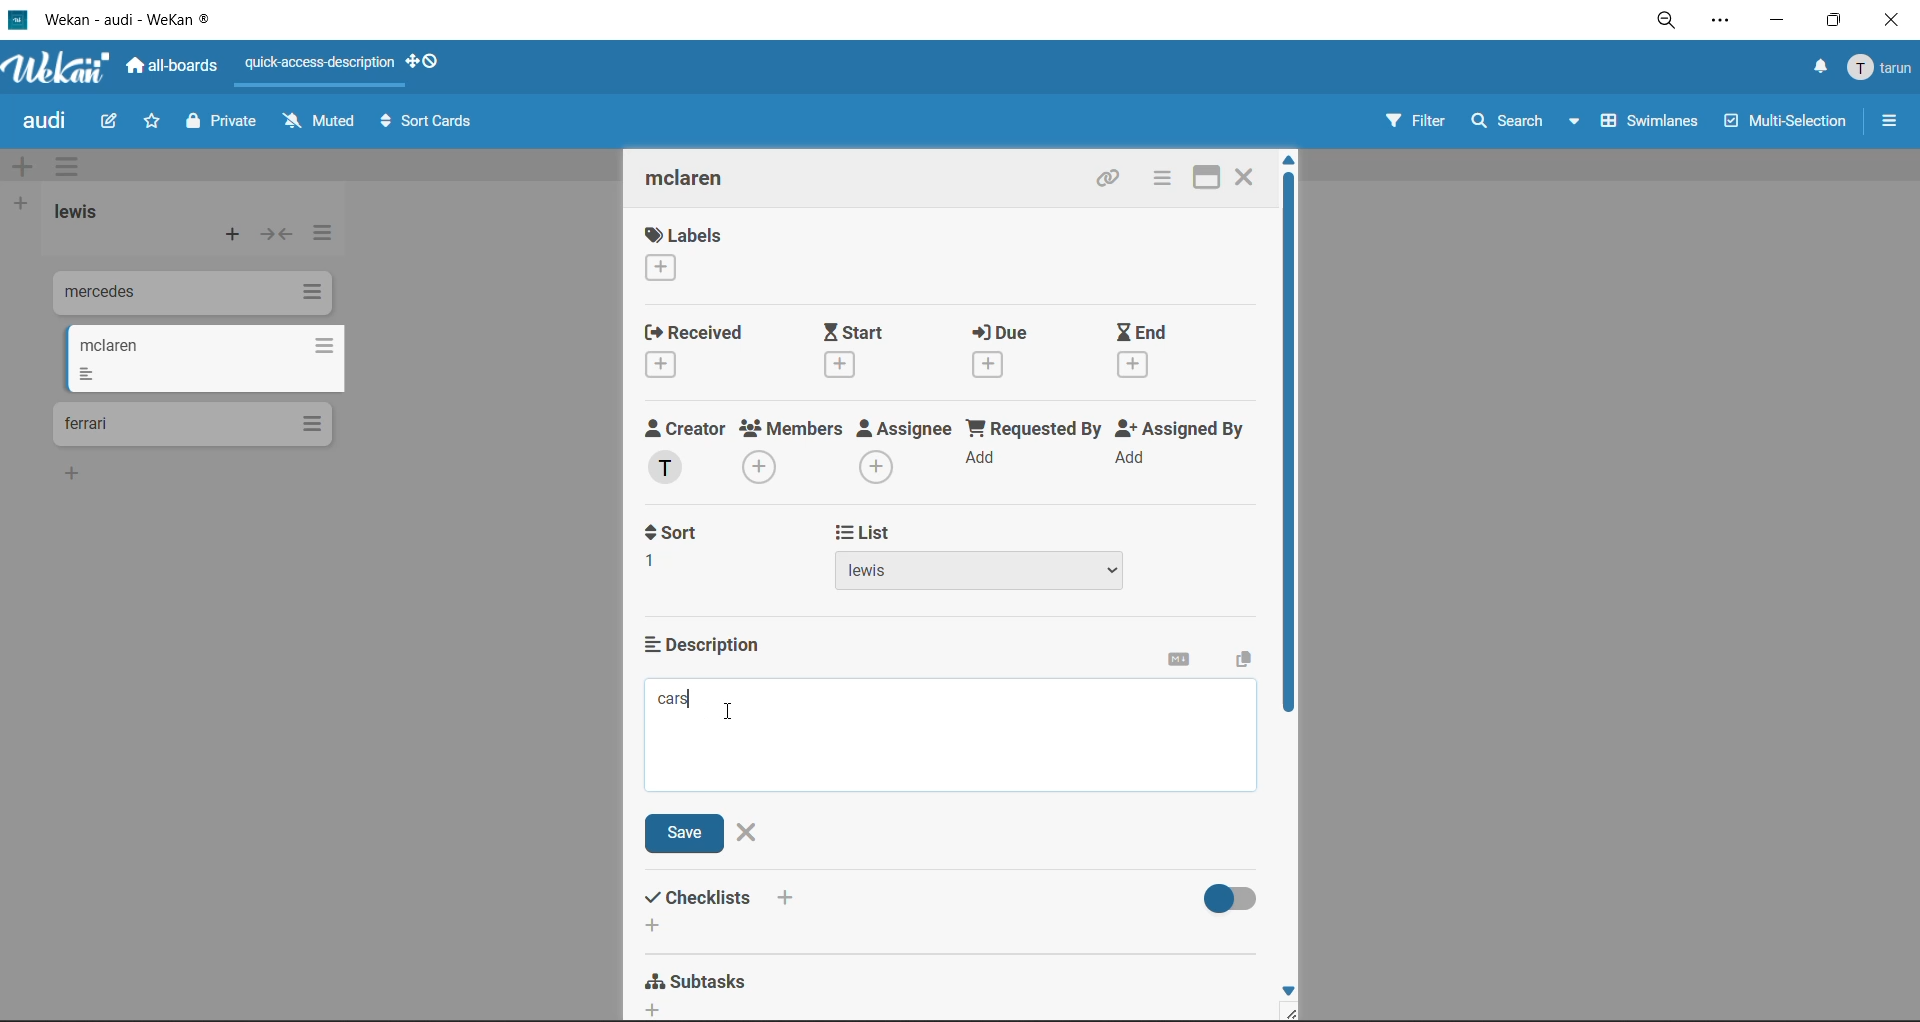 The height and width of the screenshot is (1022, 1920). Describe the element at coordinates (1666, 22) in the screenshot. I see `zoom` at that location.